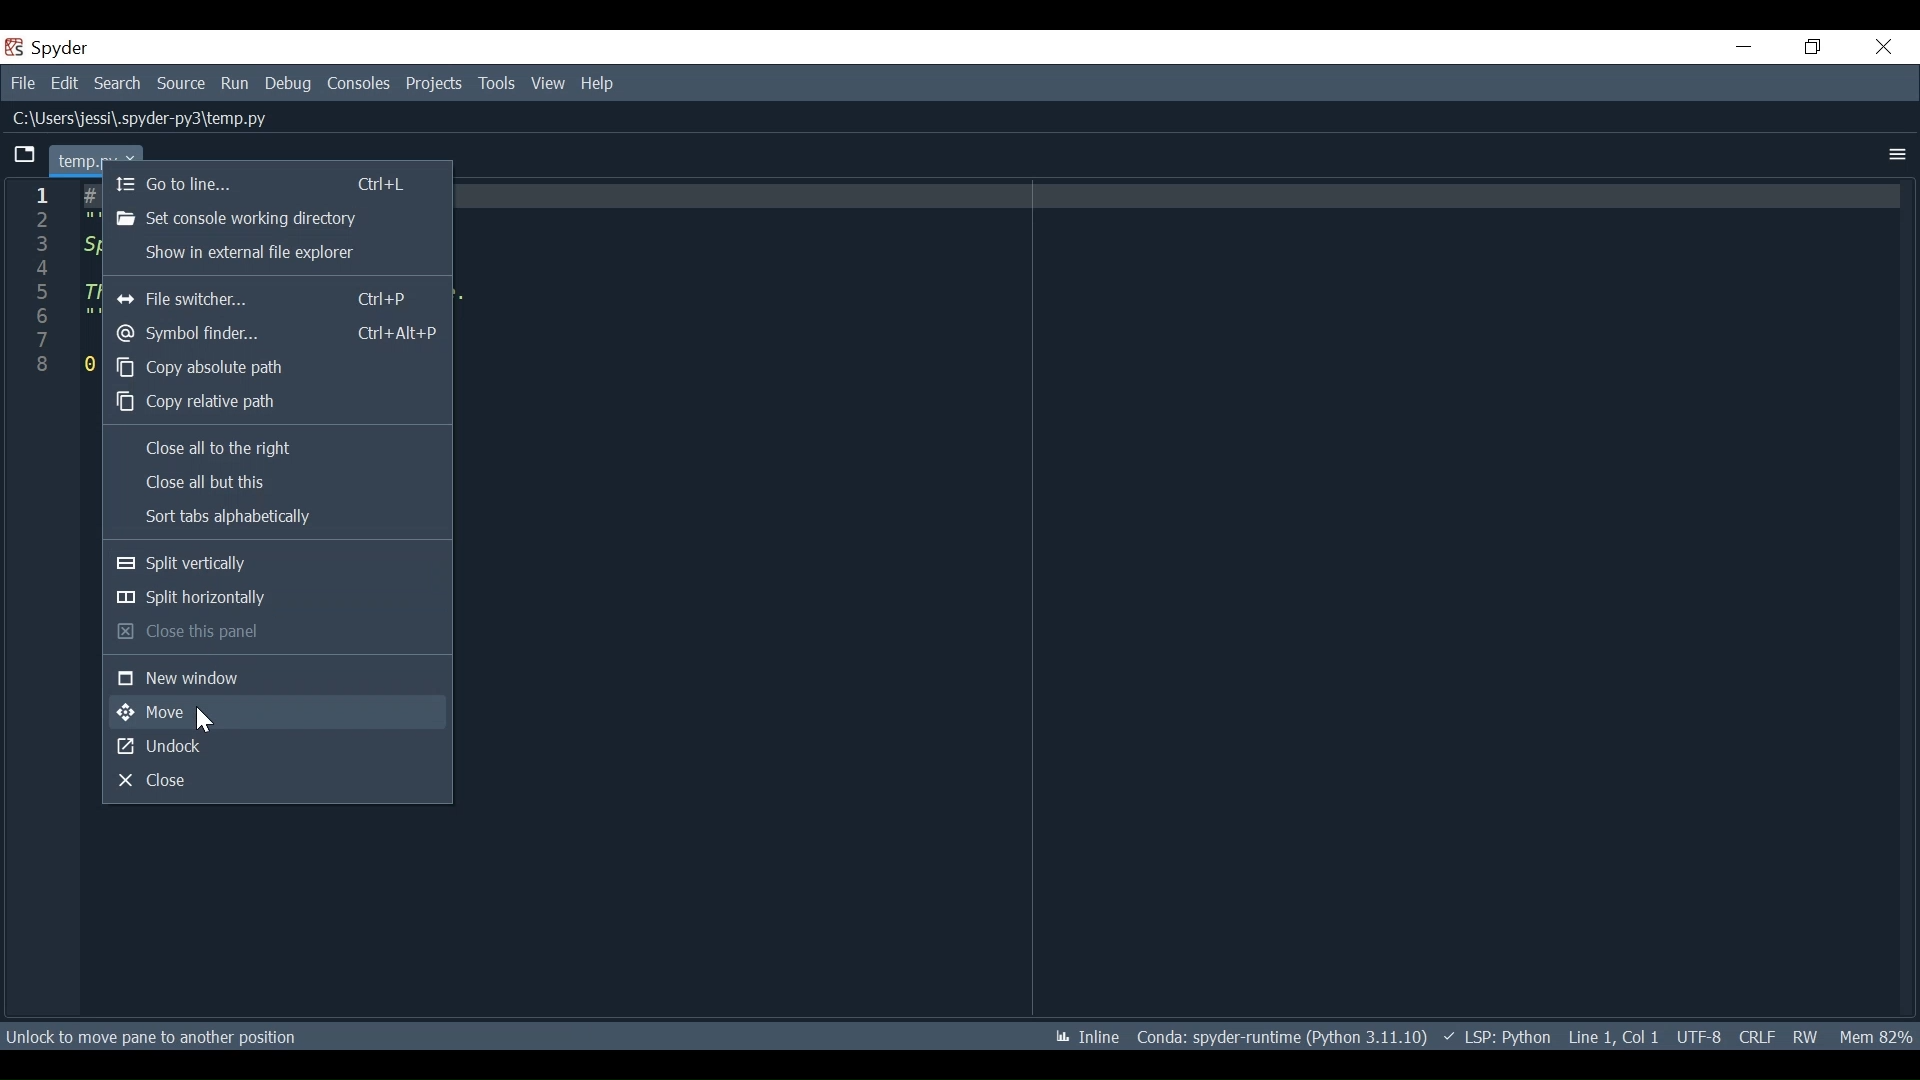 This screenshot has width=1920, height=1080. What do you see at coordinates (278, 597) in the screenshot?
I see `Split horizontally` at bounding box center [278, 597].